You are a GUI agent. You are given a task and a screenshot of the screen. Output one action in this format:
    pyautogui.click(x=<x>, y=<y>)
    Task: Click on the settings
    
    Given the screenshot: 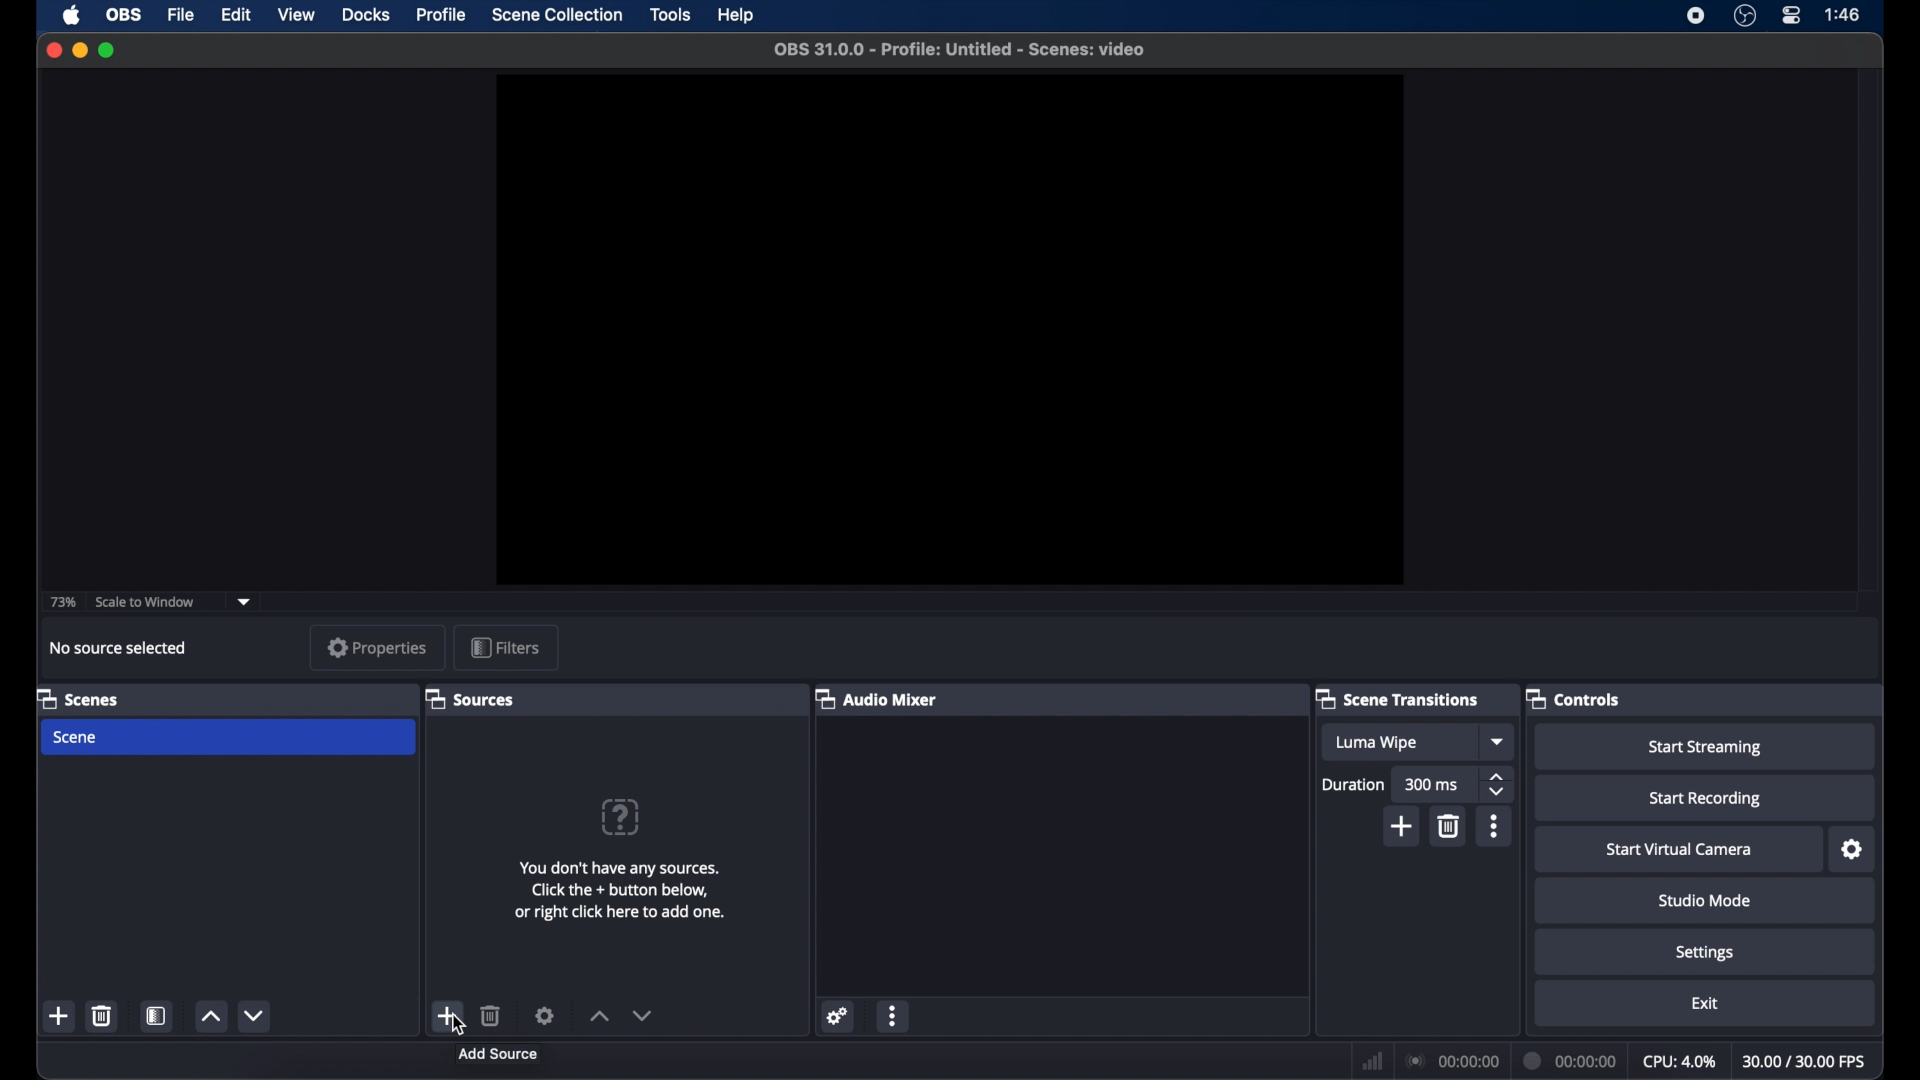 What is the action you would take?
    pyautogui.click(x=545, y=1015)
    